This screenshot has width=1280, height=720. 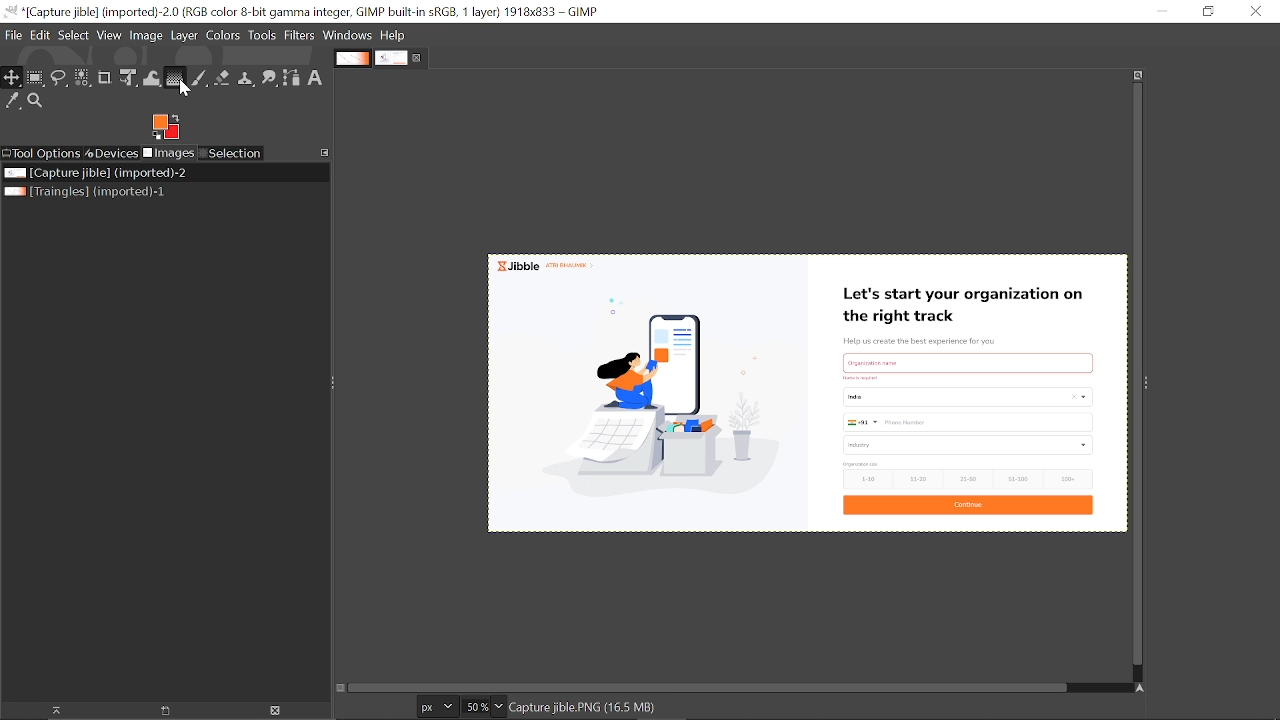 I want to click on Rectangular tool, so click(x=37, y=80).